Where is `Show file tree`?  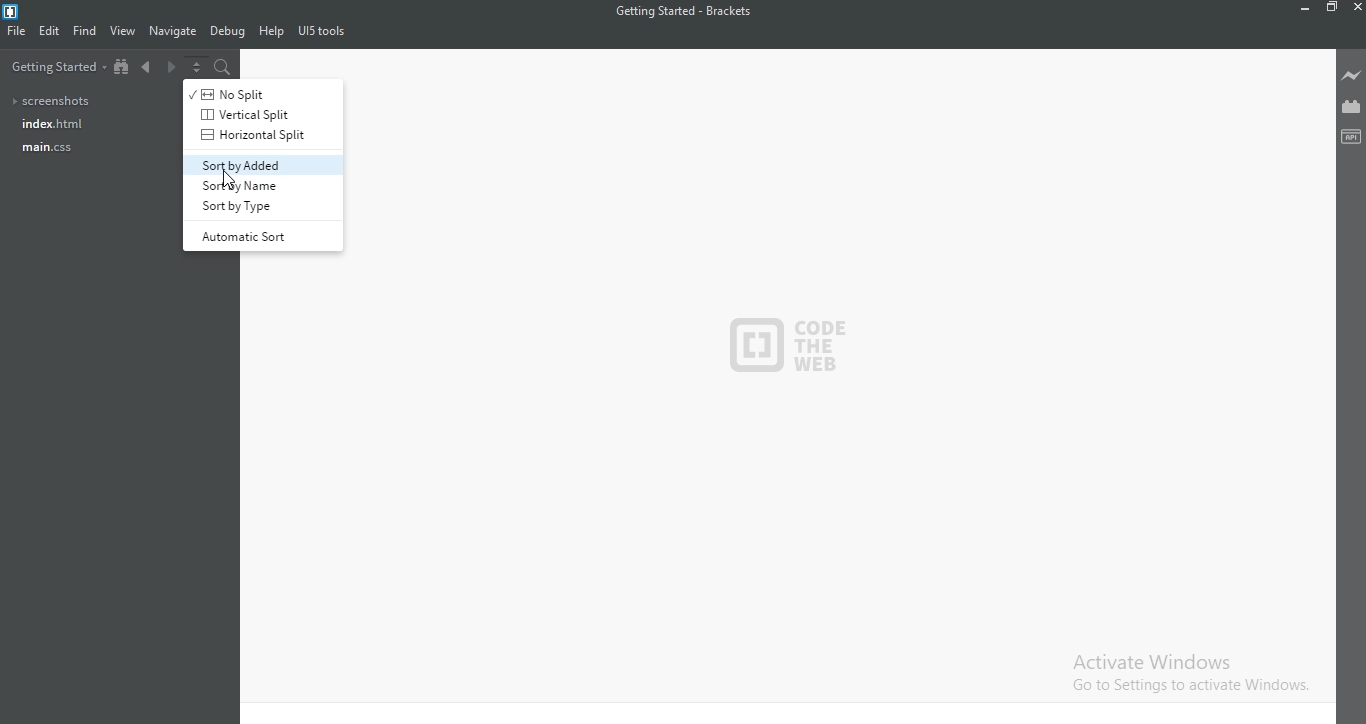 Show file tree is located at coordinates (123, 70).